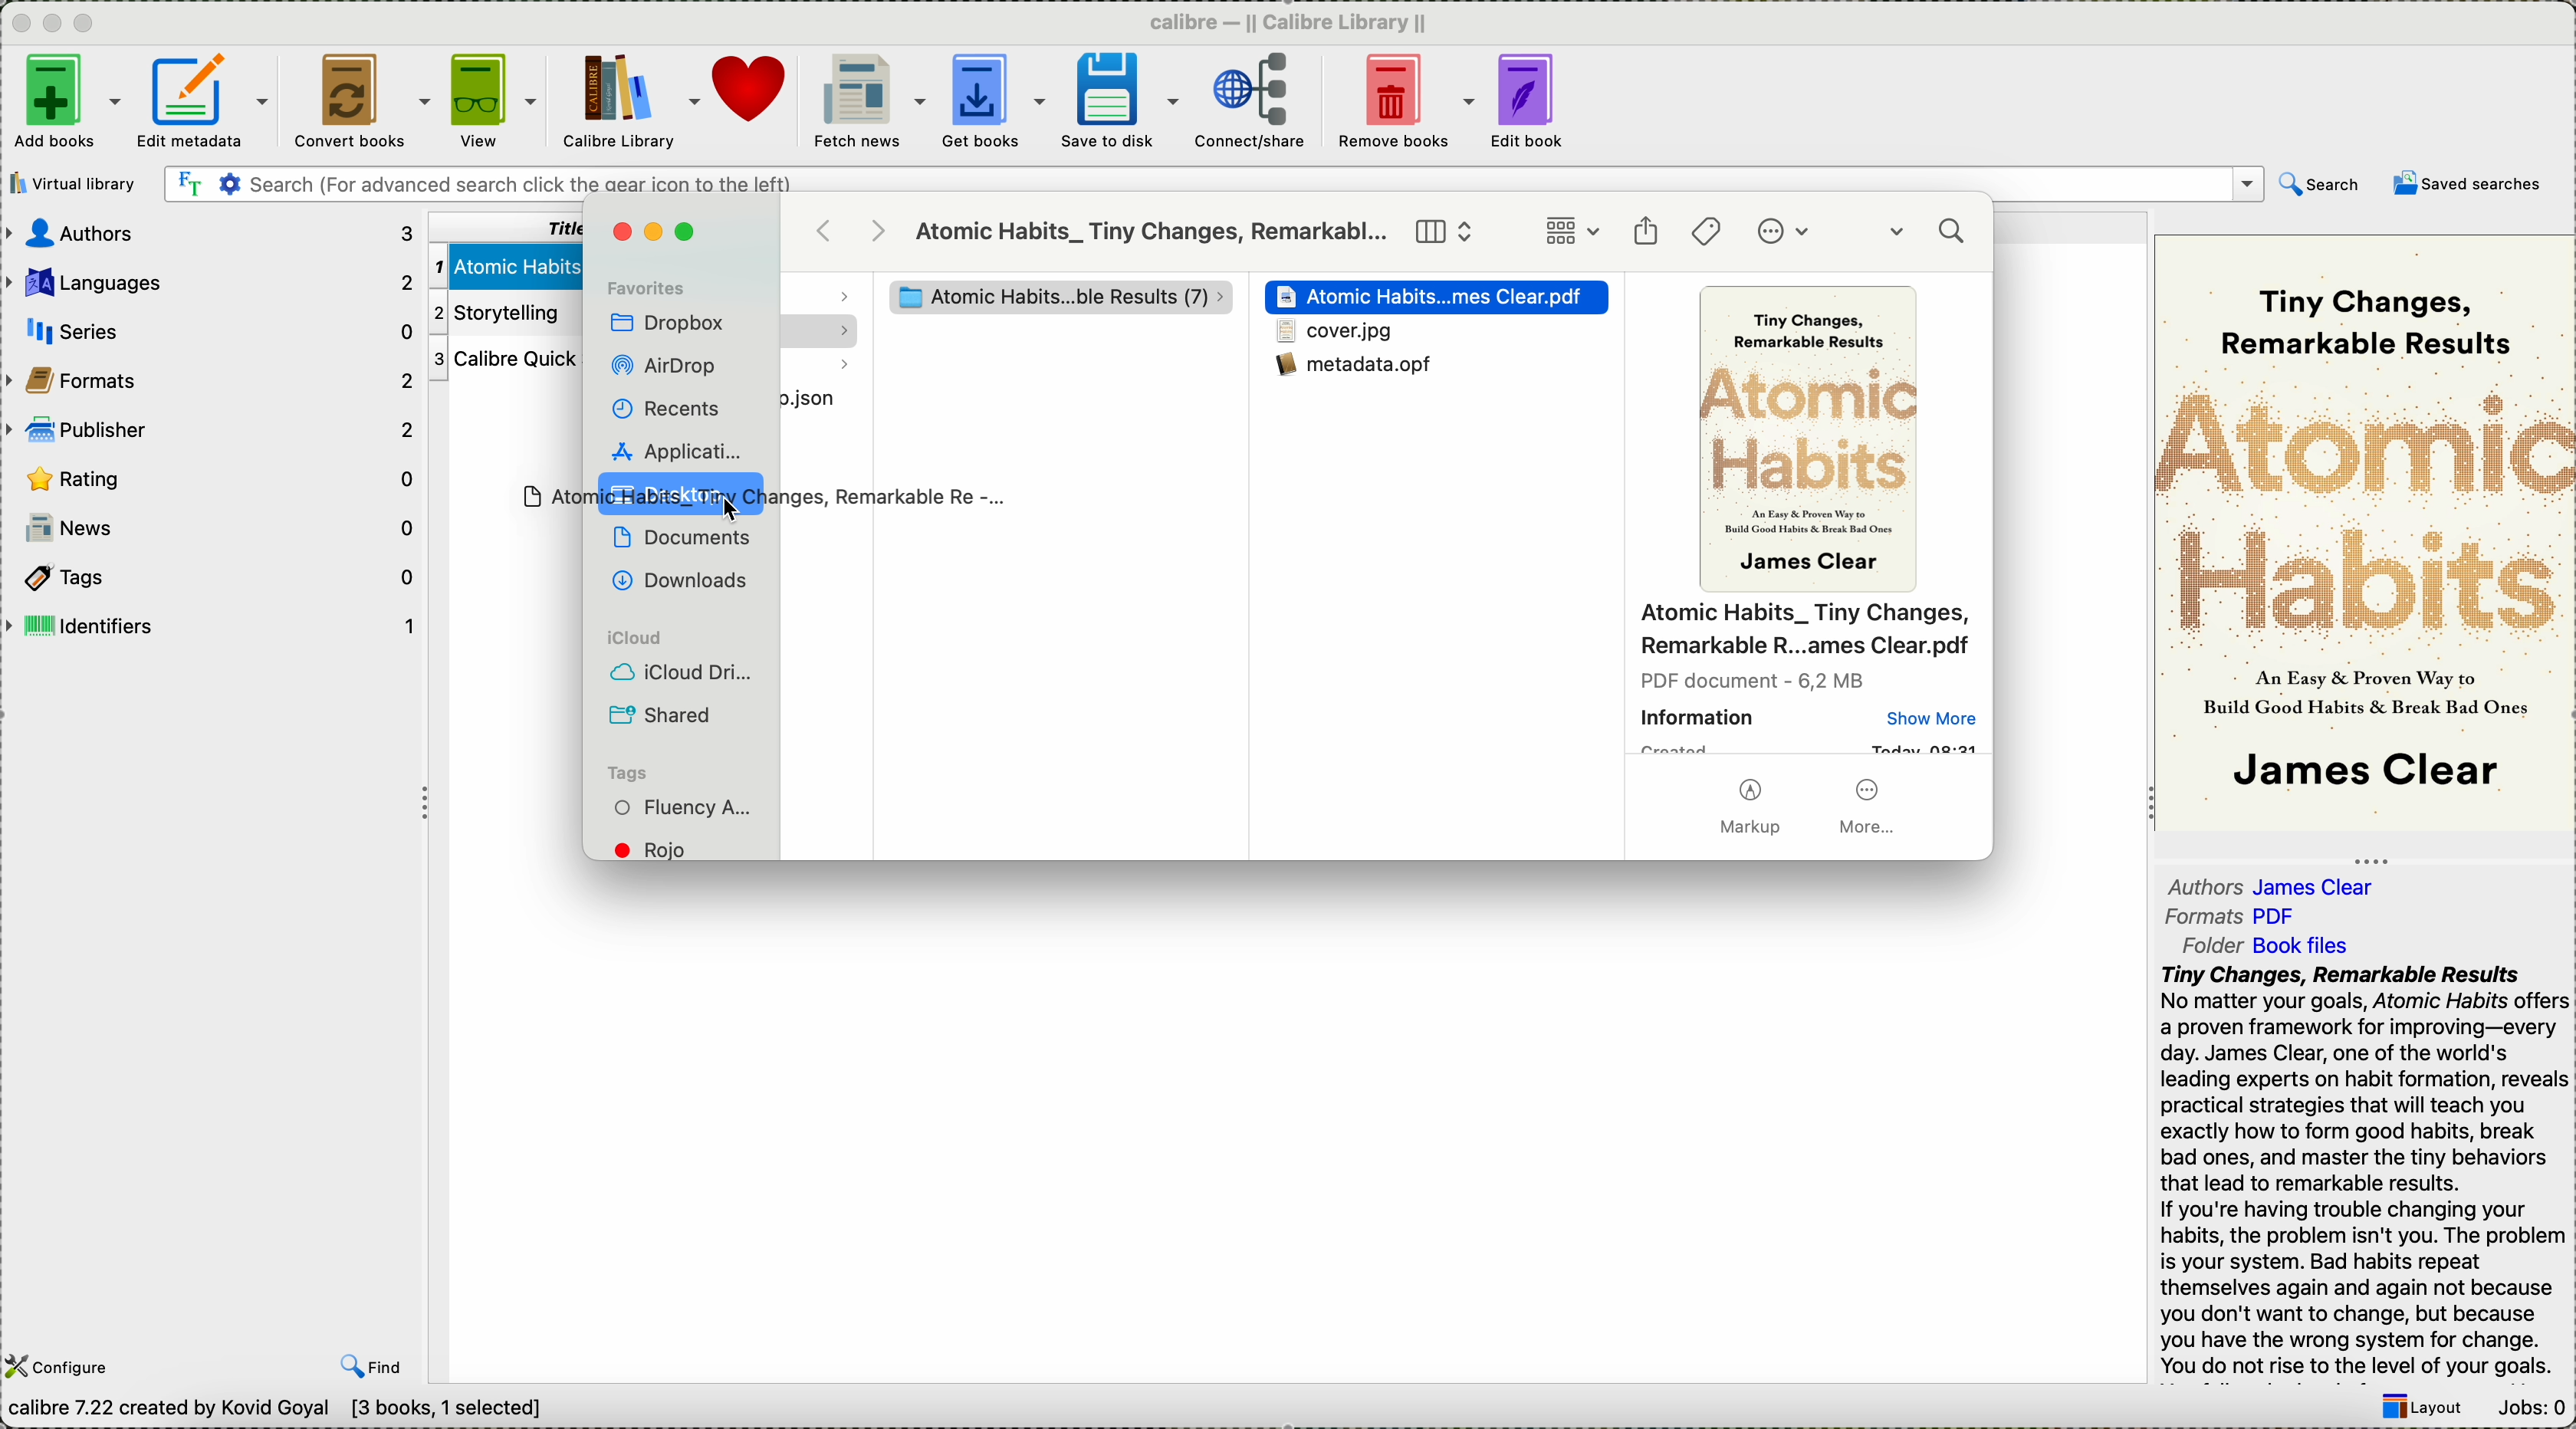  What do you see at coordinates (682, 537) in the screenshot?
I see `Documents` at bounding box center [682, 537].